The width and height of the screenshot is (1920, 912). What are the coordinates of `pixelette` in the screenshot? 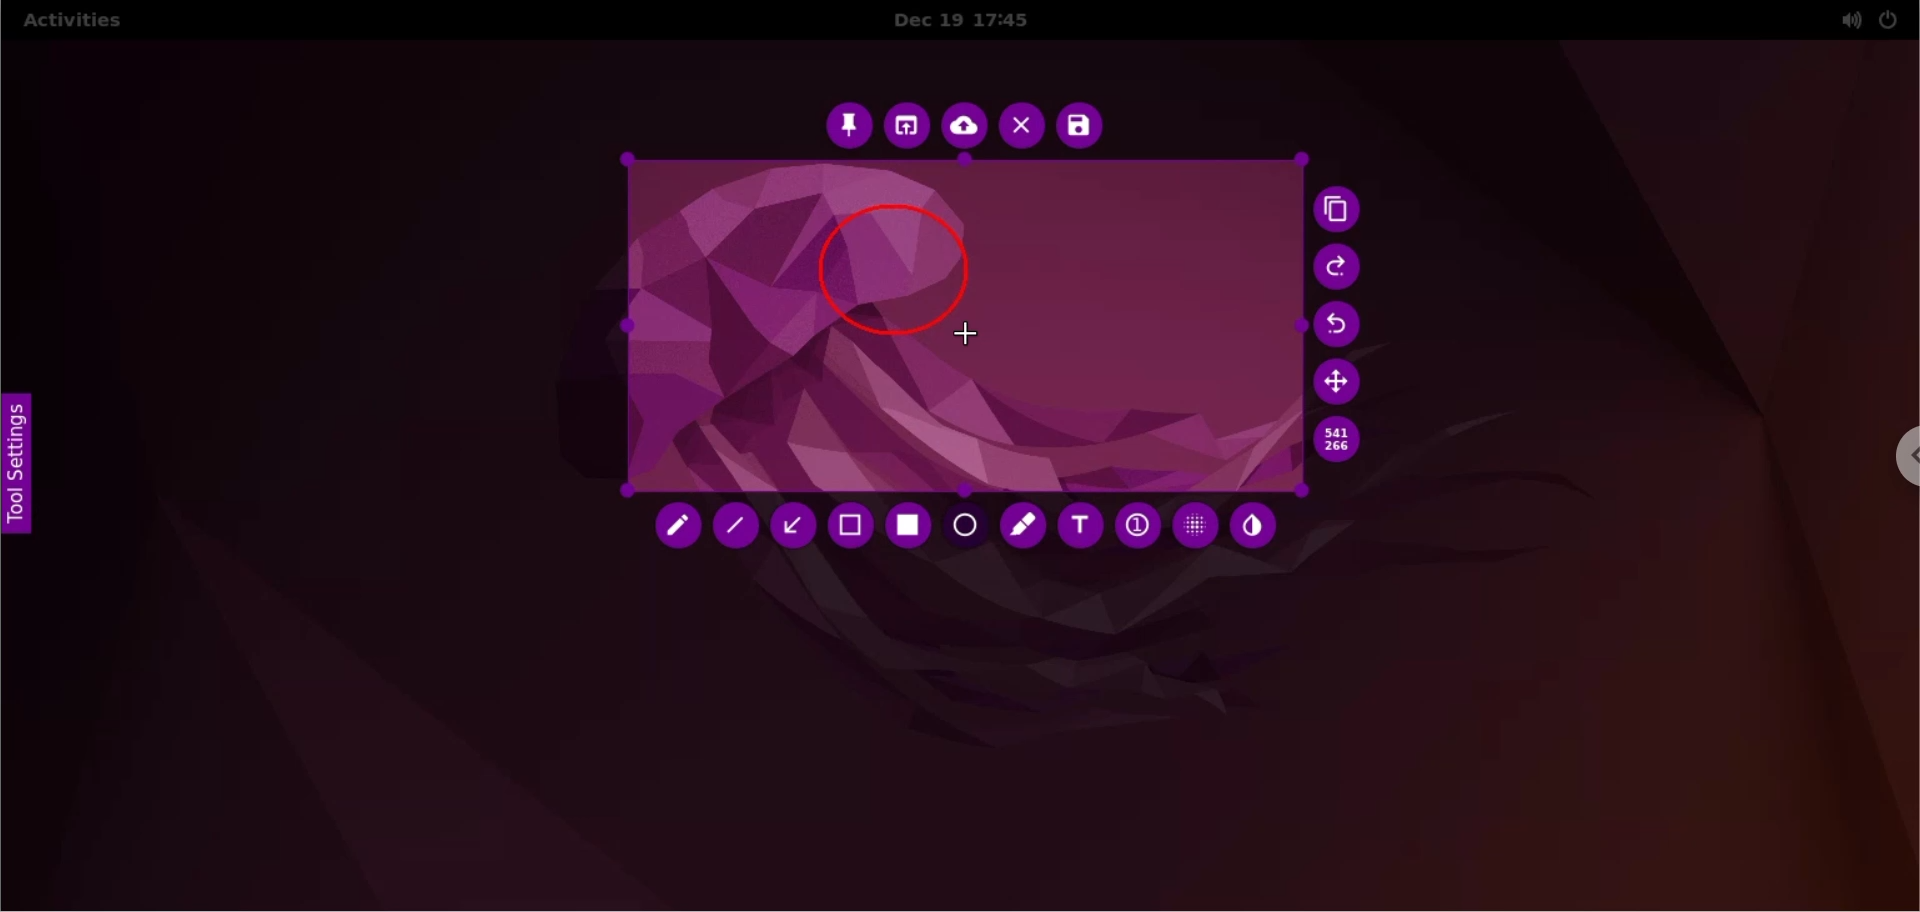 It's located at (1195, 524).